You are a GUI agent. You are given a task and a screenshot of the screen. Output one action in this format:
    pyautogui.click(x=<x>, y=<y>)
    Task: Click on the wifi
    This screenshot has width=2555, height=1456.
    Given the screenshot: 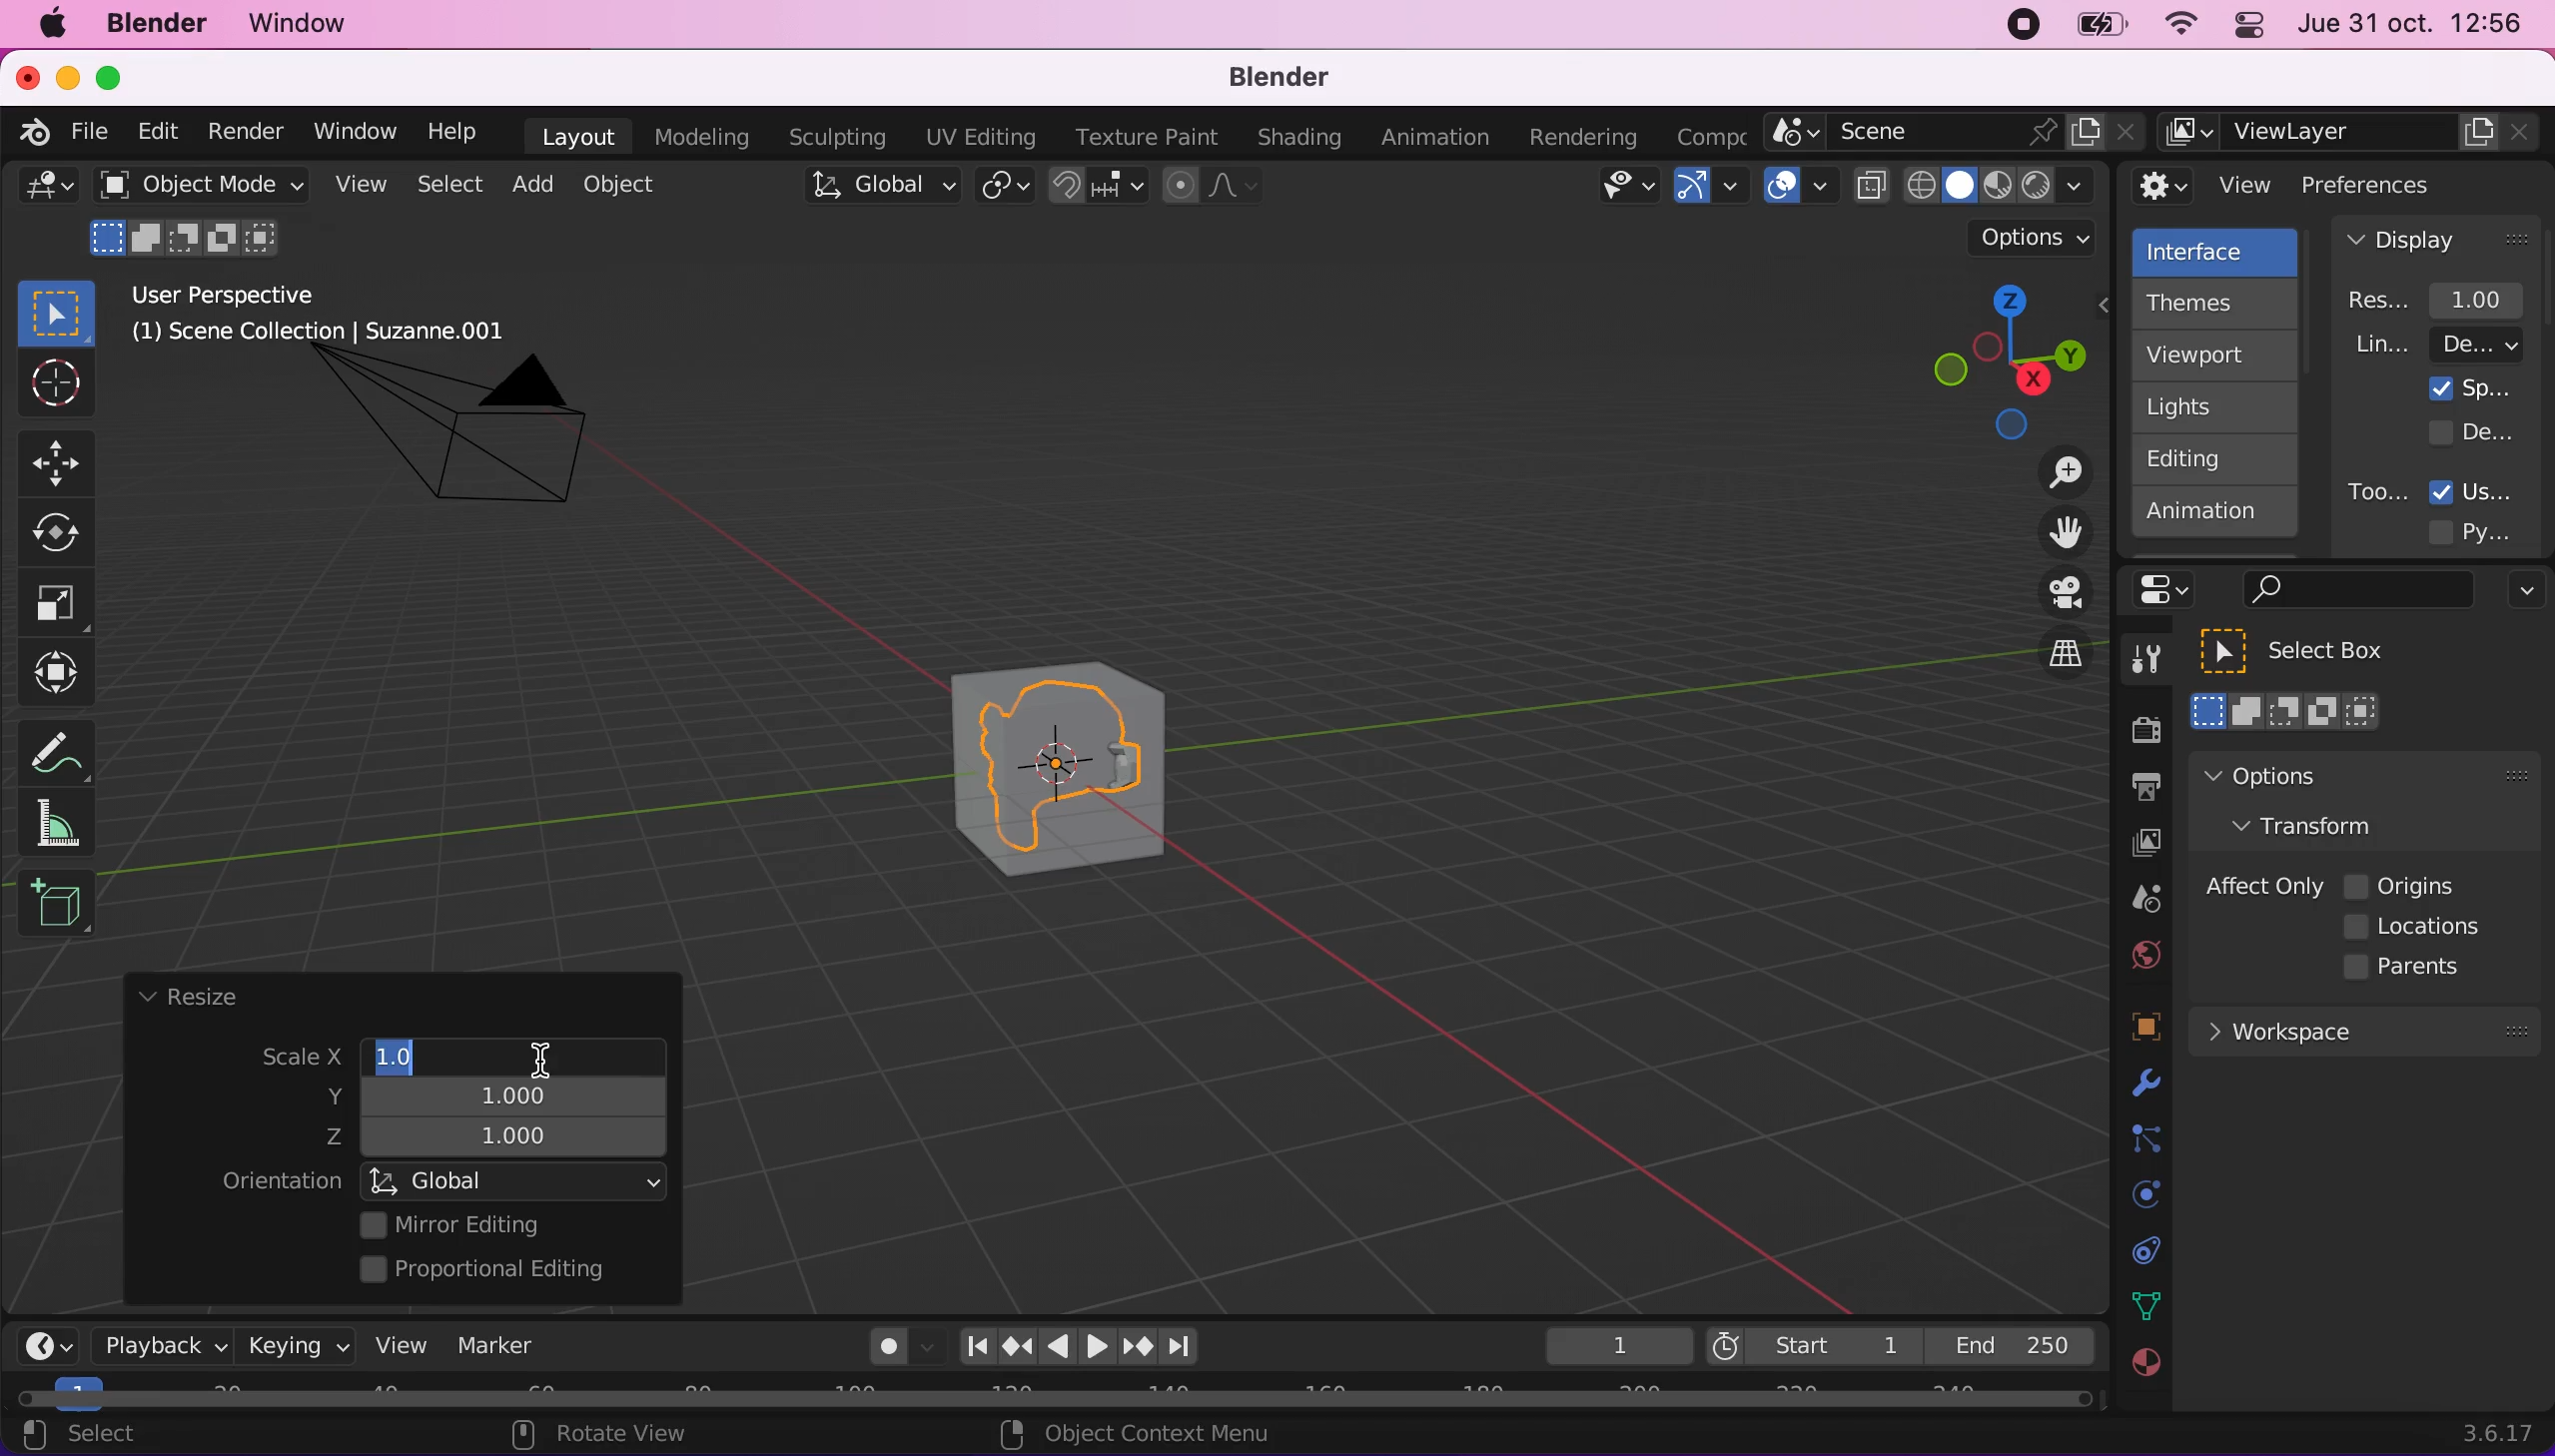 What is the action you would take?
    pyautogui.click(x=2175, y=29)
    